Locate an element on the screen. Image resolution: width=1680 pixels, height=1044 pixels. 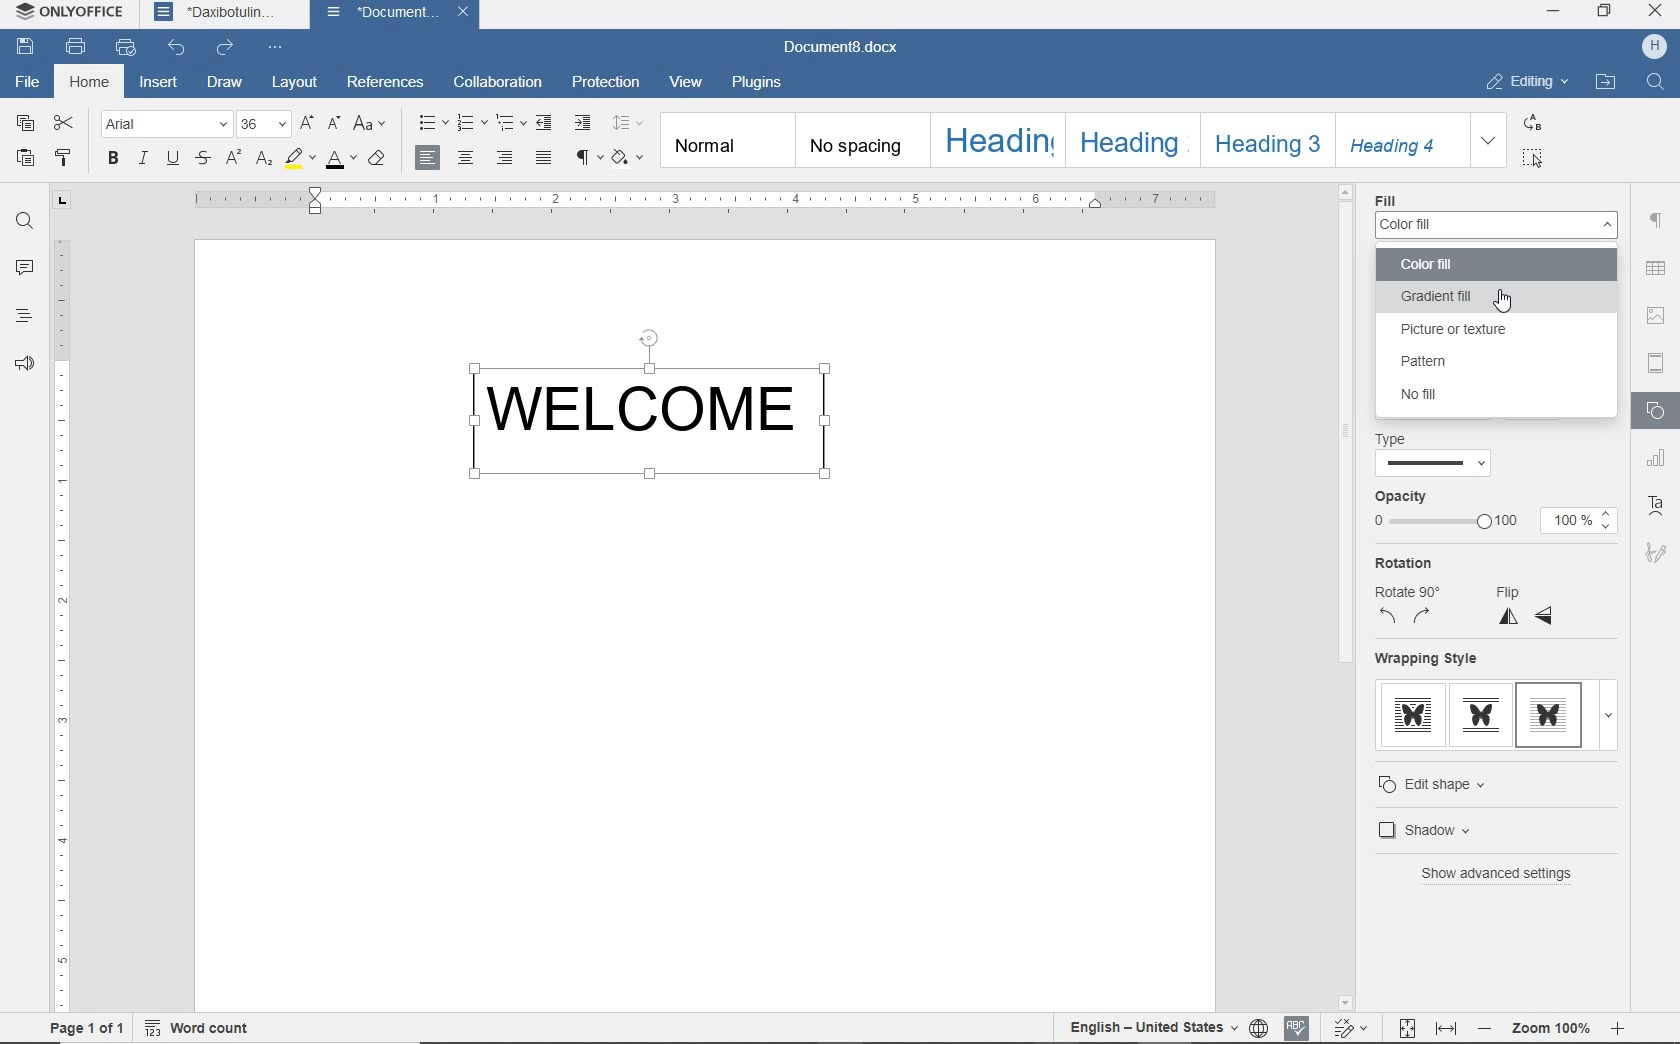
show advanced settings is located at coordinates (1503, 875).